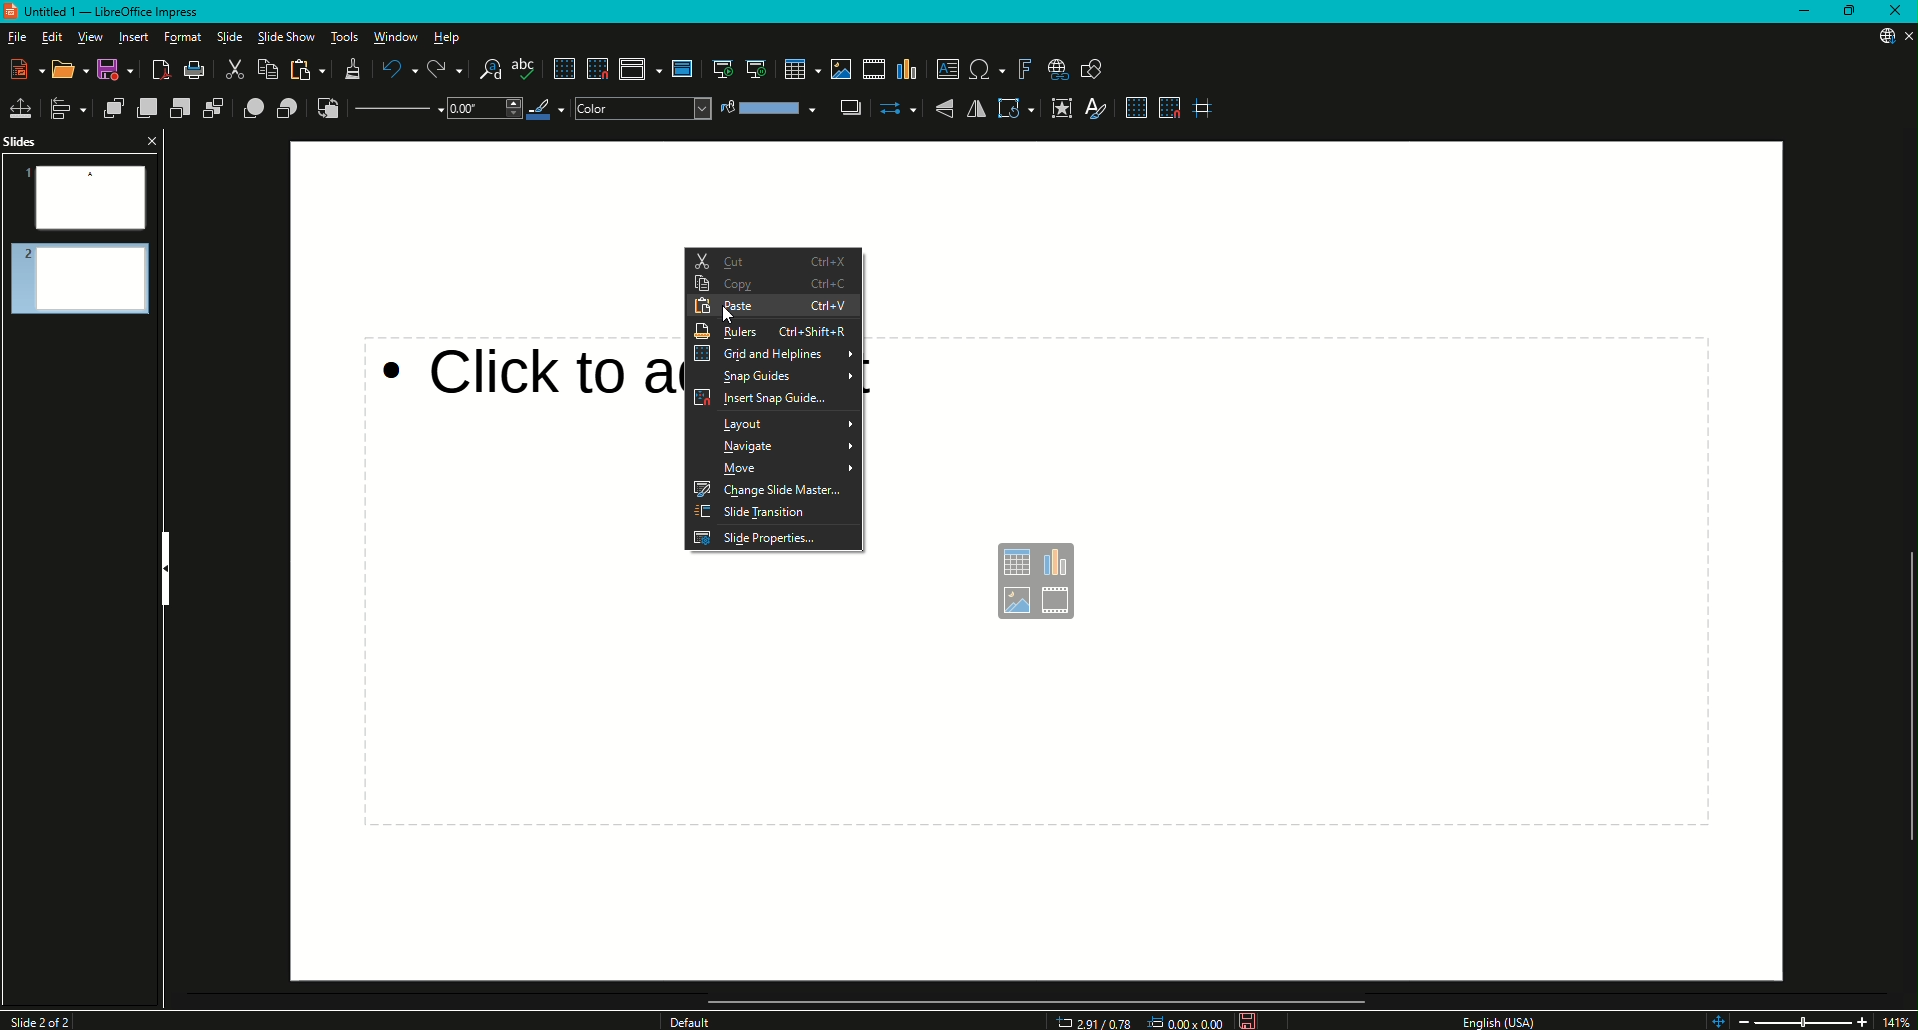 This screenshot has height=1030, width=1918. I want to click on Change Slide Master, so click(772, 490).